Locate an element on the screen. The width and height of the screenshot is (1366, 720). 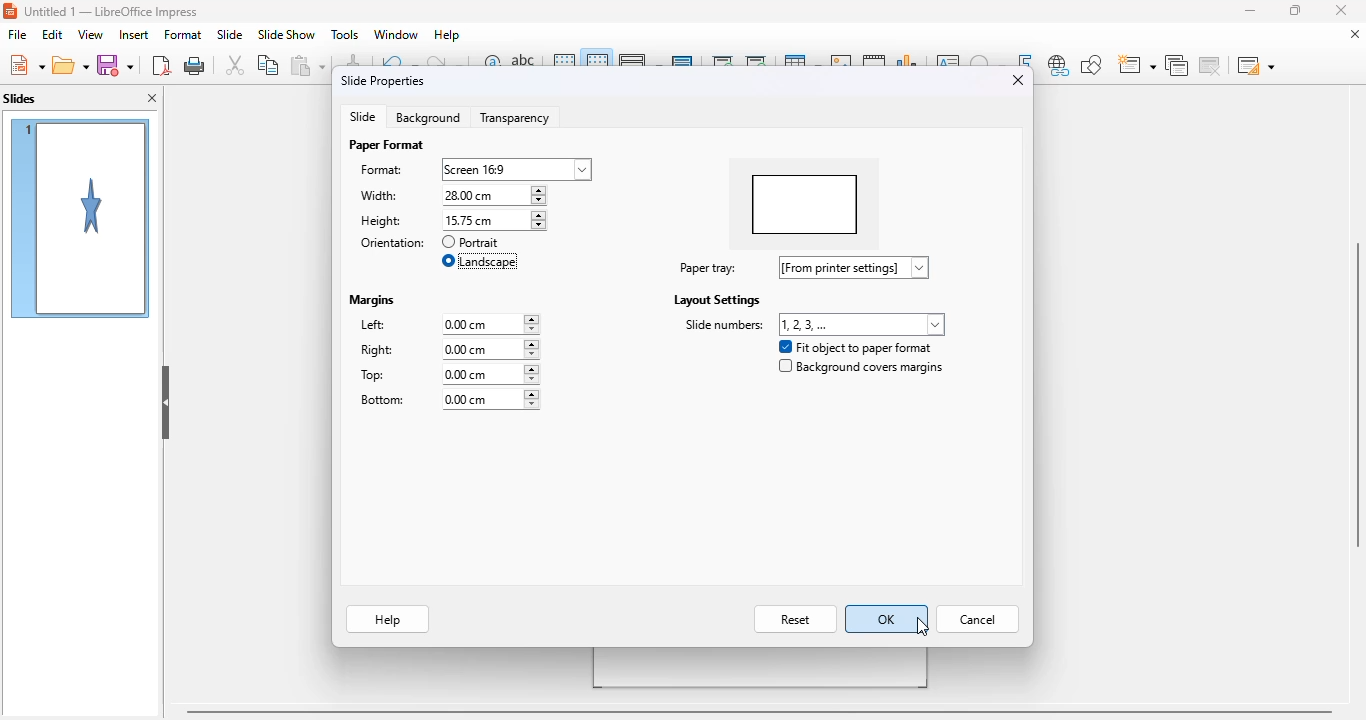
top is located at coordinates (380, 376).